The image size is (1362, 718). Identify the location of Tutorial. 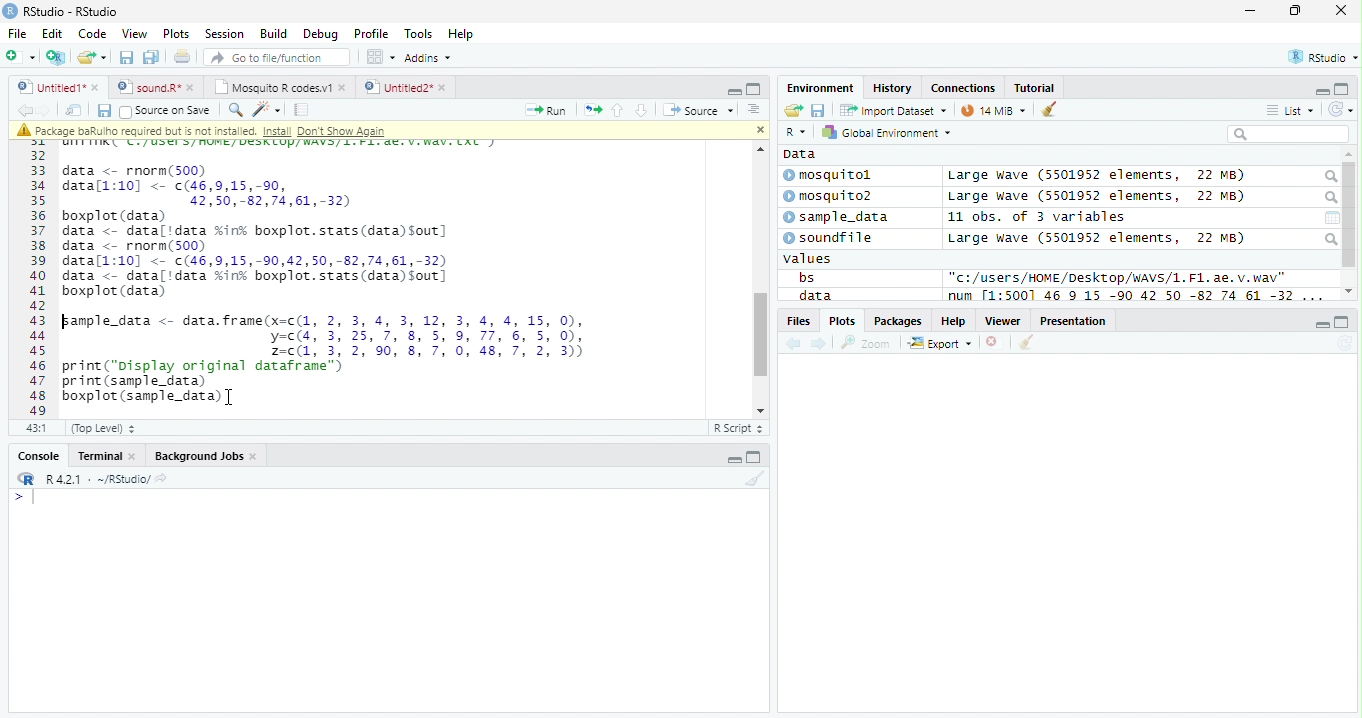
(1035, 89).